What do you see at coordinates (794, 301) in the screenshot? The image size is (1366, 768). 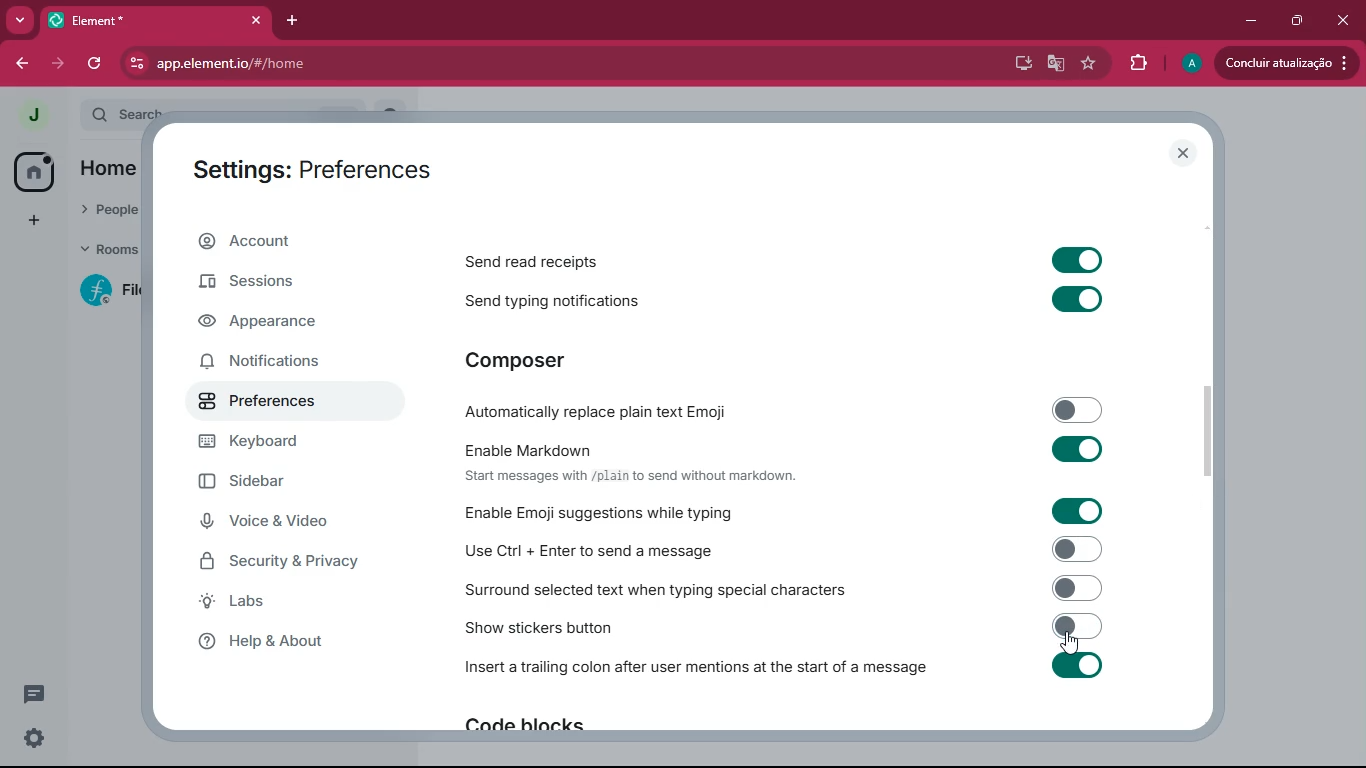 I see `Send typing notifications` at bounding box center [794, 301].